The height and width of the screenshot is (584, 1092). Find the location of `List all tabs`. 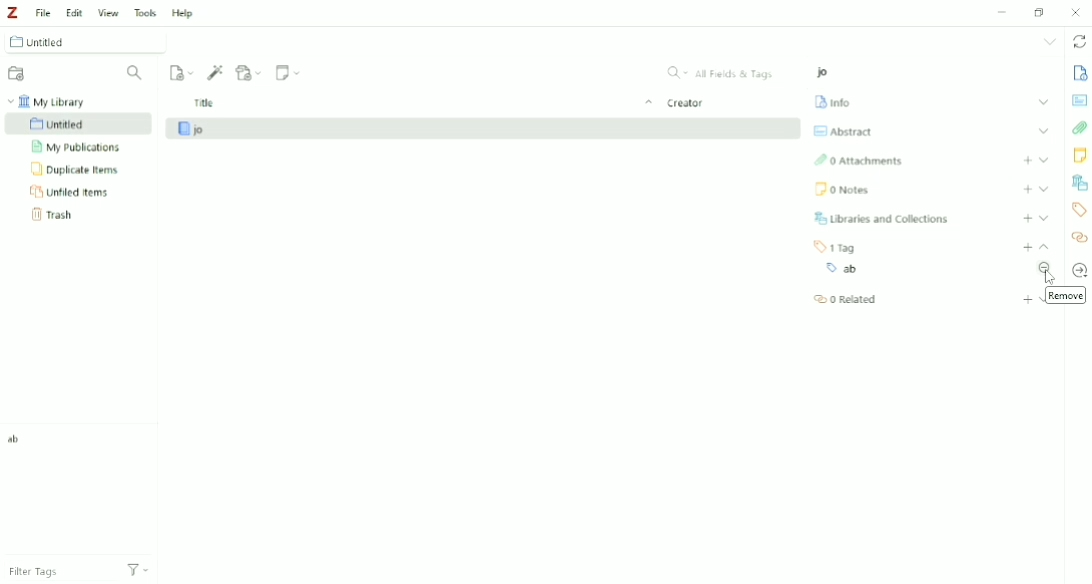

List all tabs is located at coordinates (1048, 42).